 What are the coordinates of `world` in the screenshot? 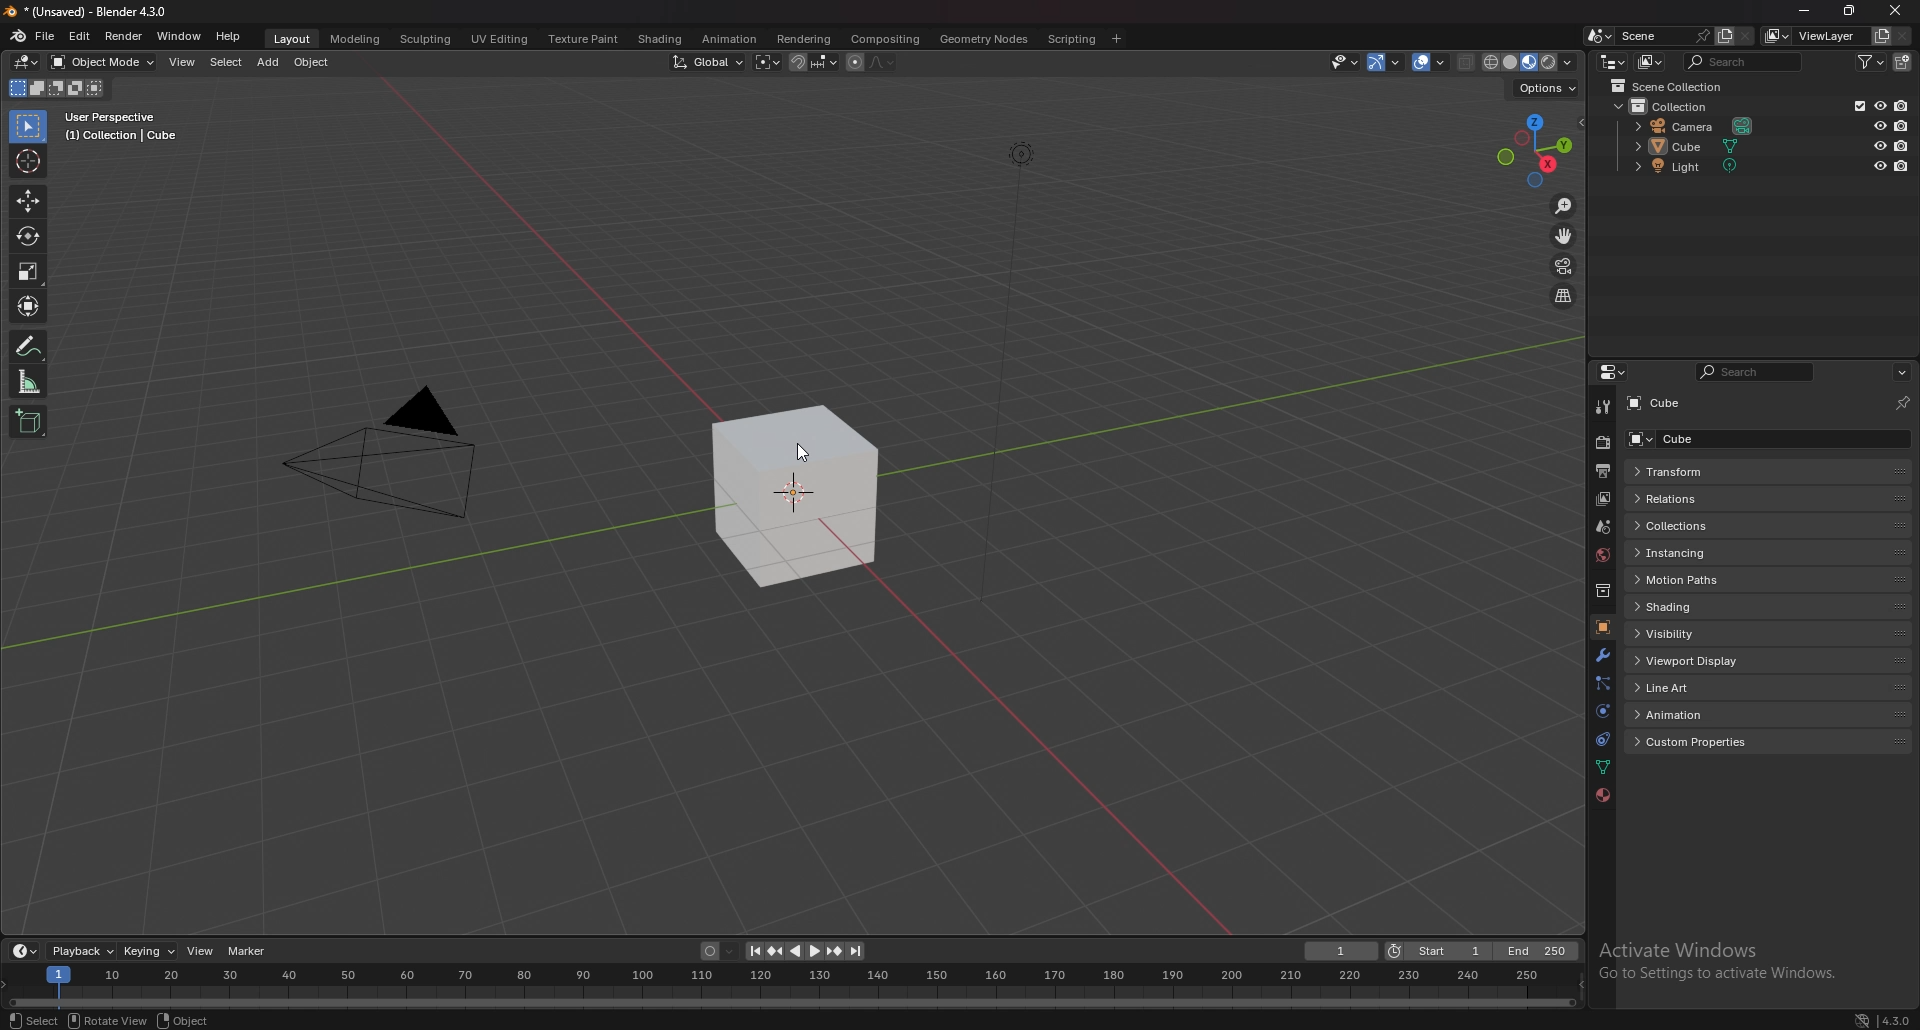 It's located at (1603, 556).